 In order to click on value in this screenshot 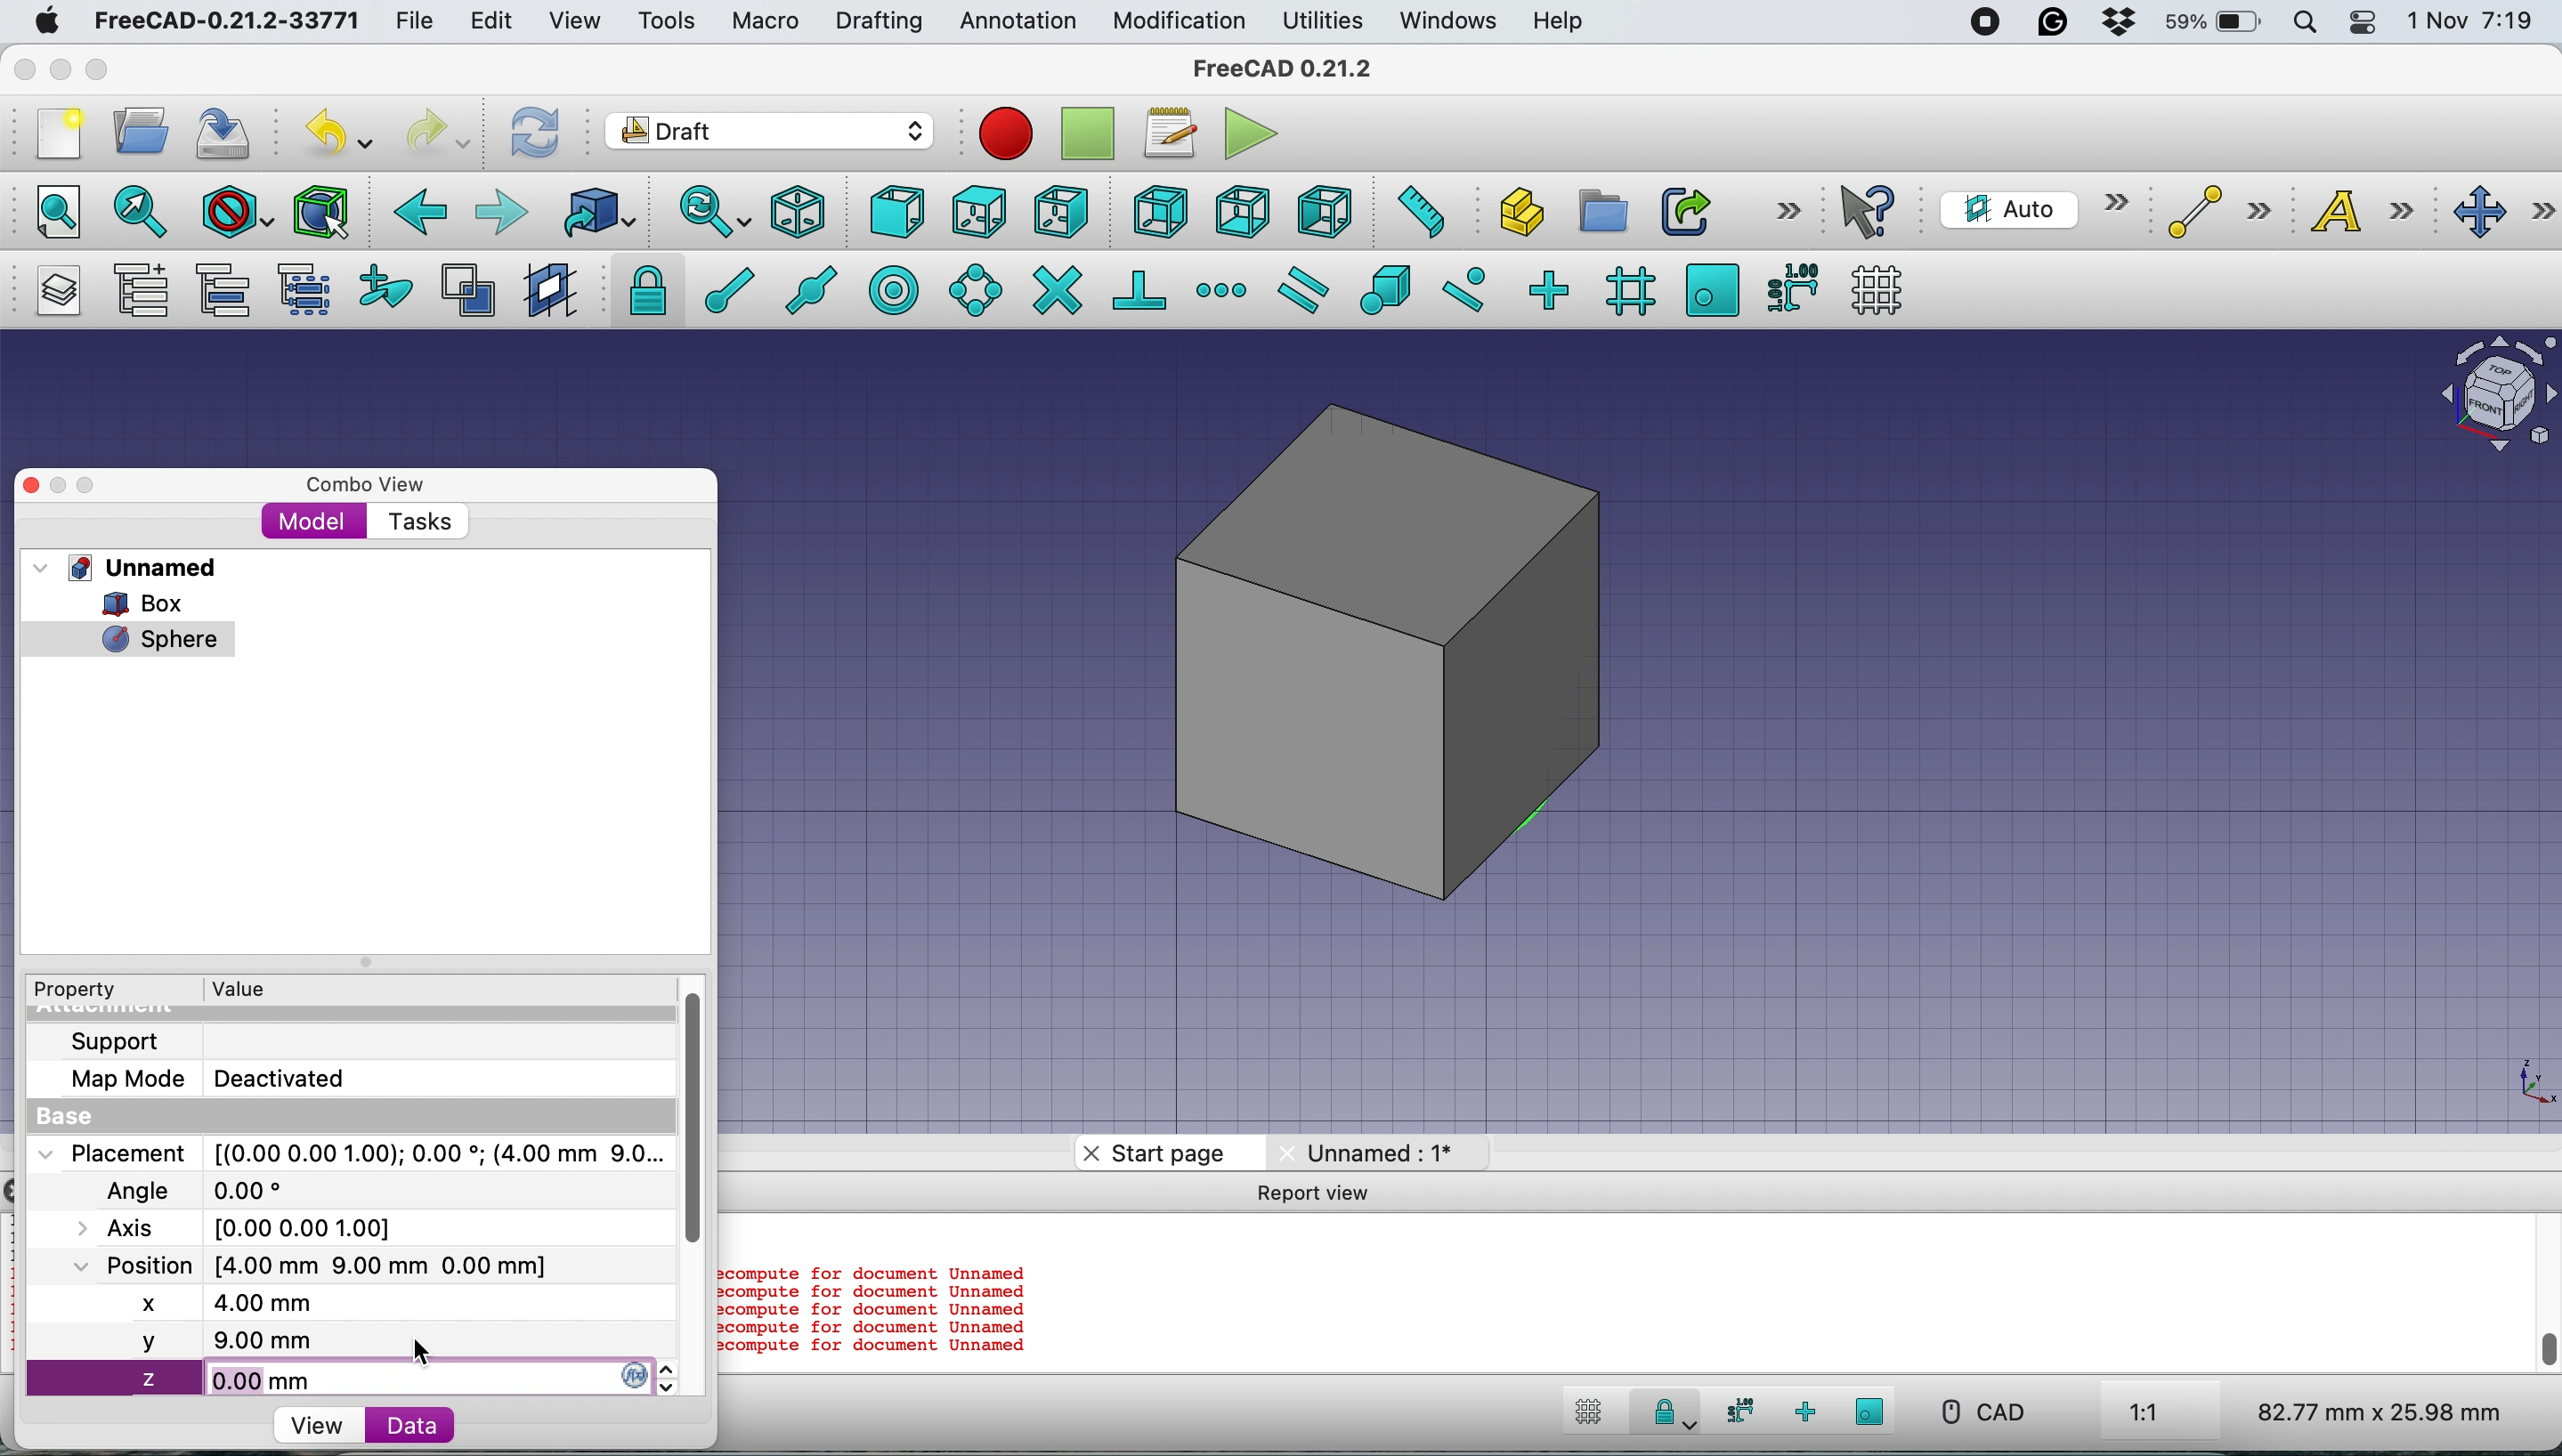, I will do `click(258, 987)`.